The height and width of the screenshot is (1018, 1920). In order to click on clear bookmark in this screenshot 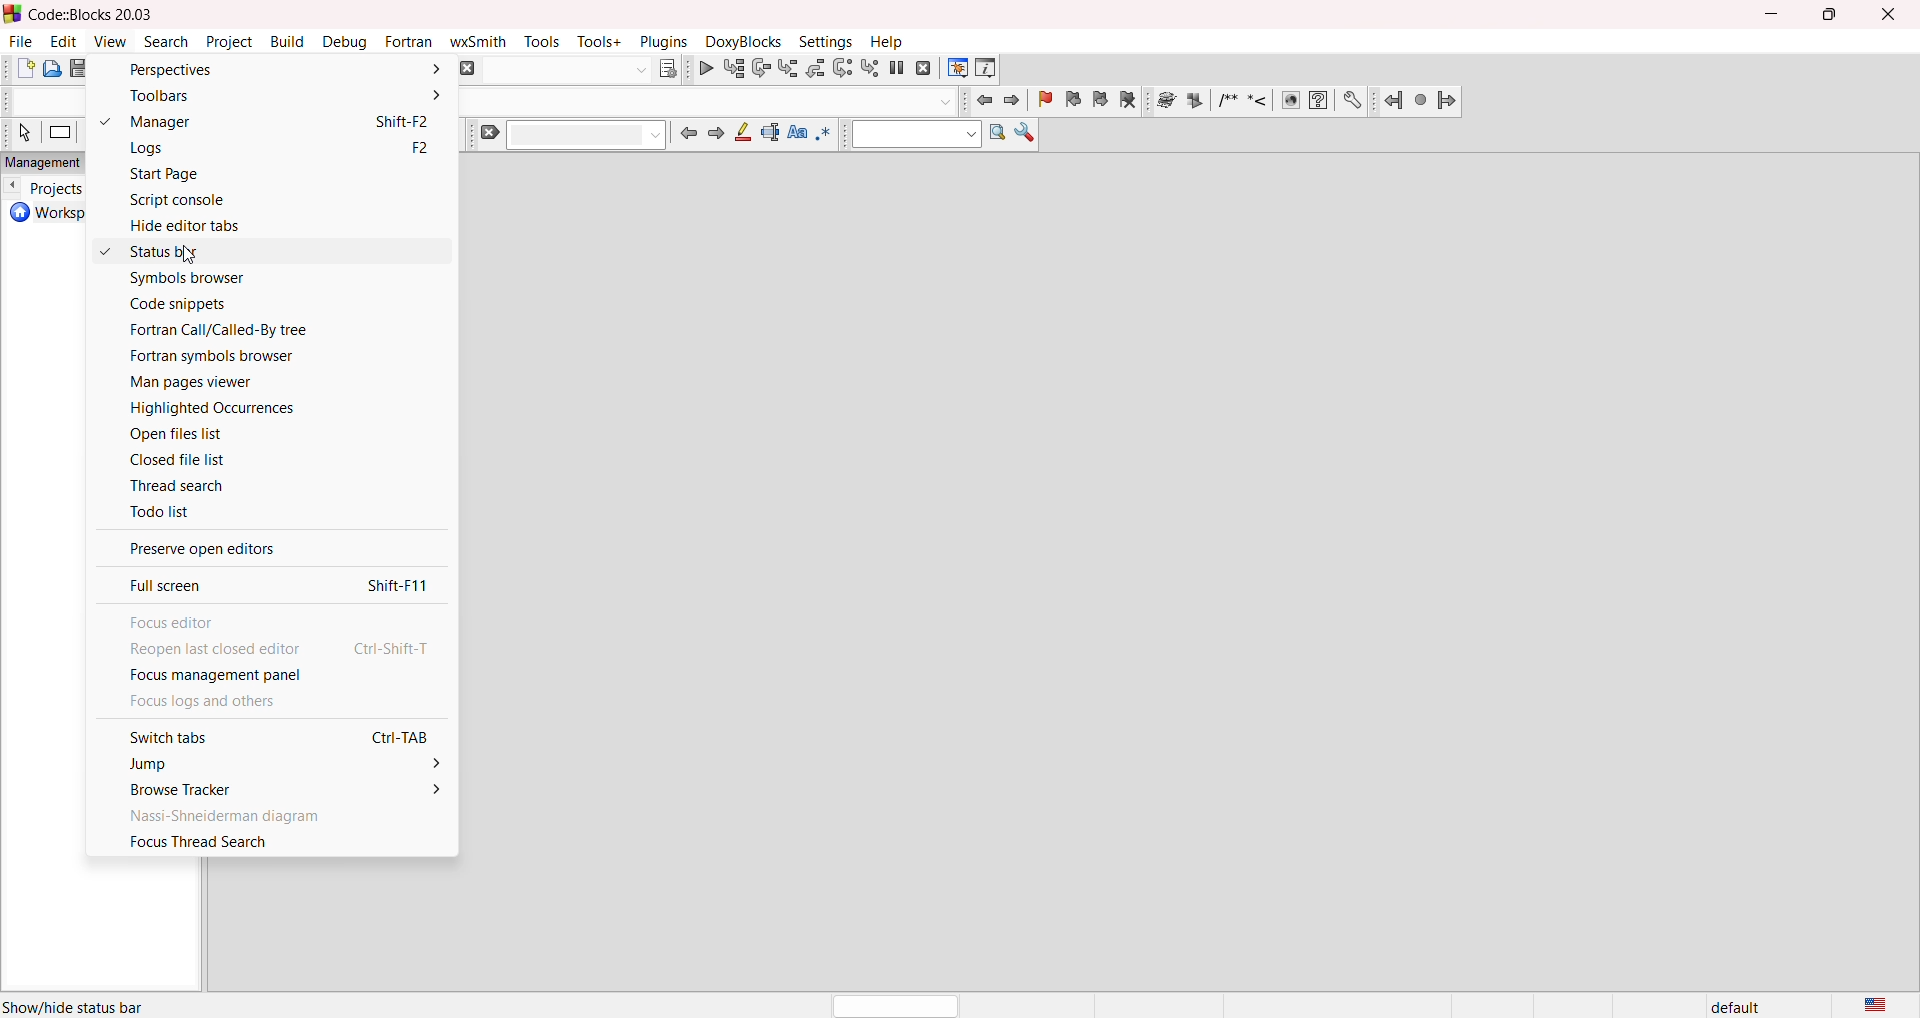, I will do `click(1131, 102)`.